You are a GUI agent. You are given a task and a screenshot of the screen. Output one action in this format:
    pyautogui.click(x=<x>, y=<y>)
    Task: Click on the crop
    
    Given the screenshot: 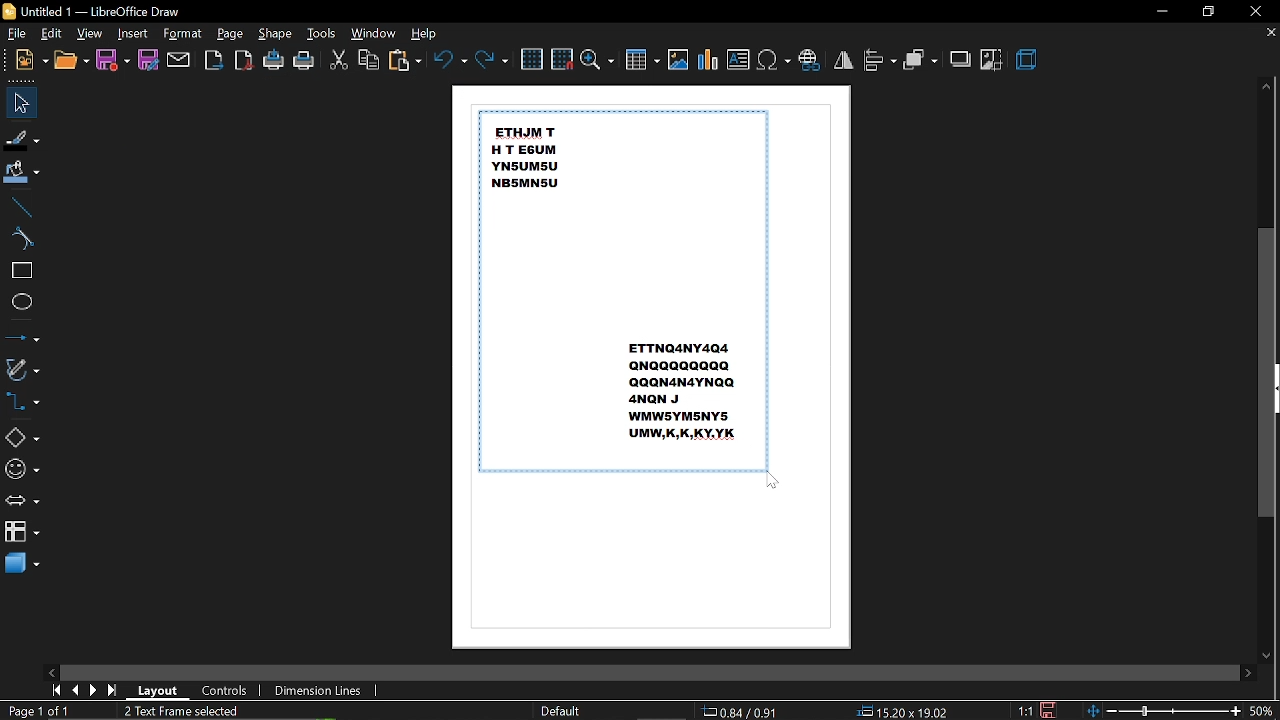 What is the action you would take?
    pyautogui.click(x=992, y=60)
    